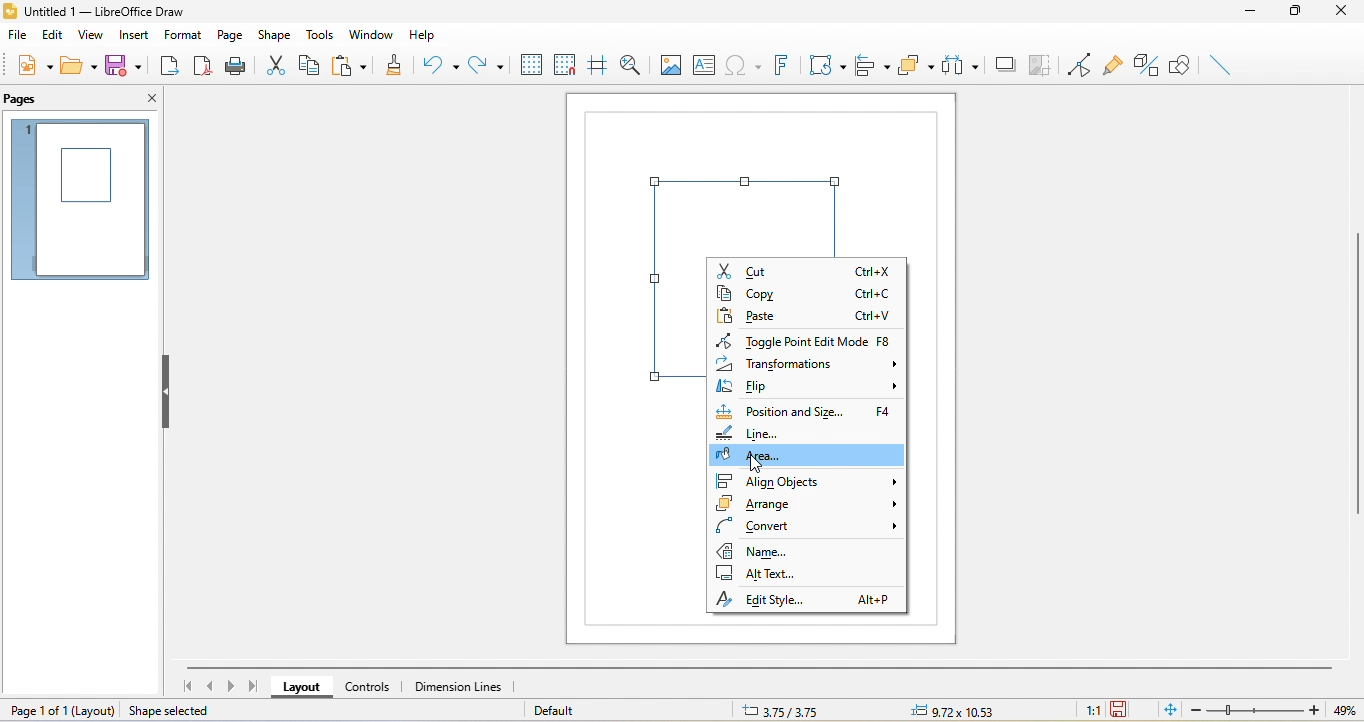  What do you see at coordinates (254, 687) in the screenshot?
I see `last page` at bounding box center [254, 687].